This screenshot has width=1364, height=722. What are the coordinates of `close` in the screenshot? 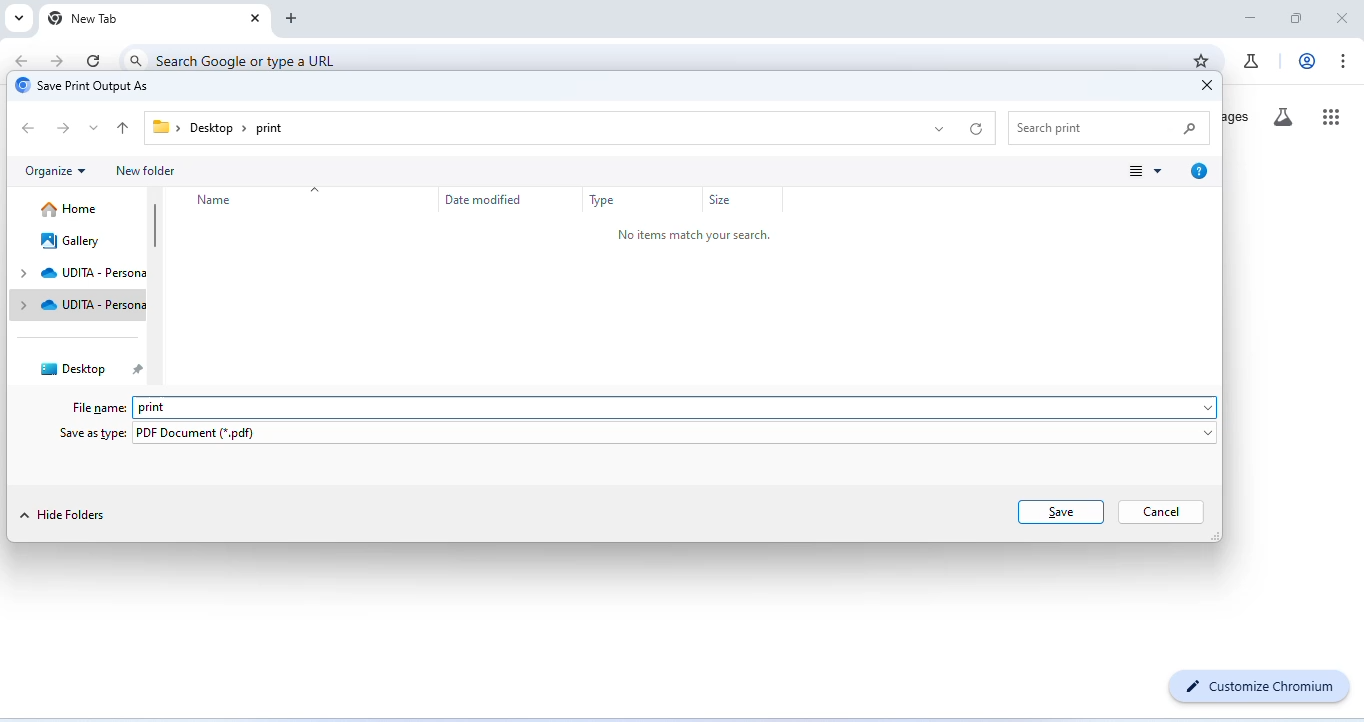 It's located at (252, 18).